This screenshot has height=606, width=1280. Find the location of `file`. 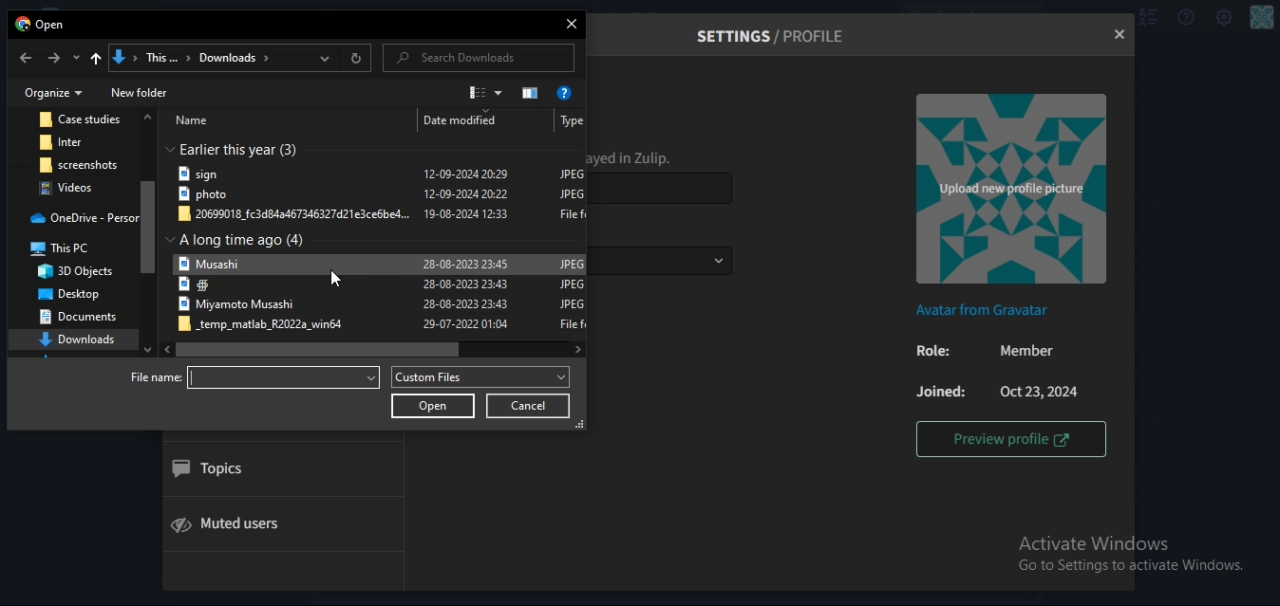

file is located at coordinates (81, 120).